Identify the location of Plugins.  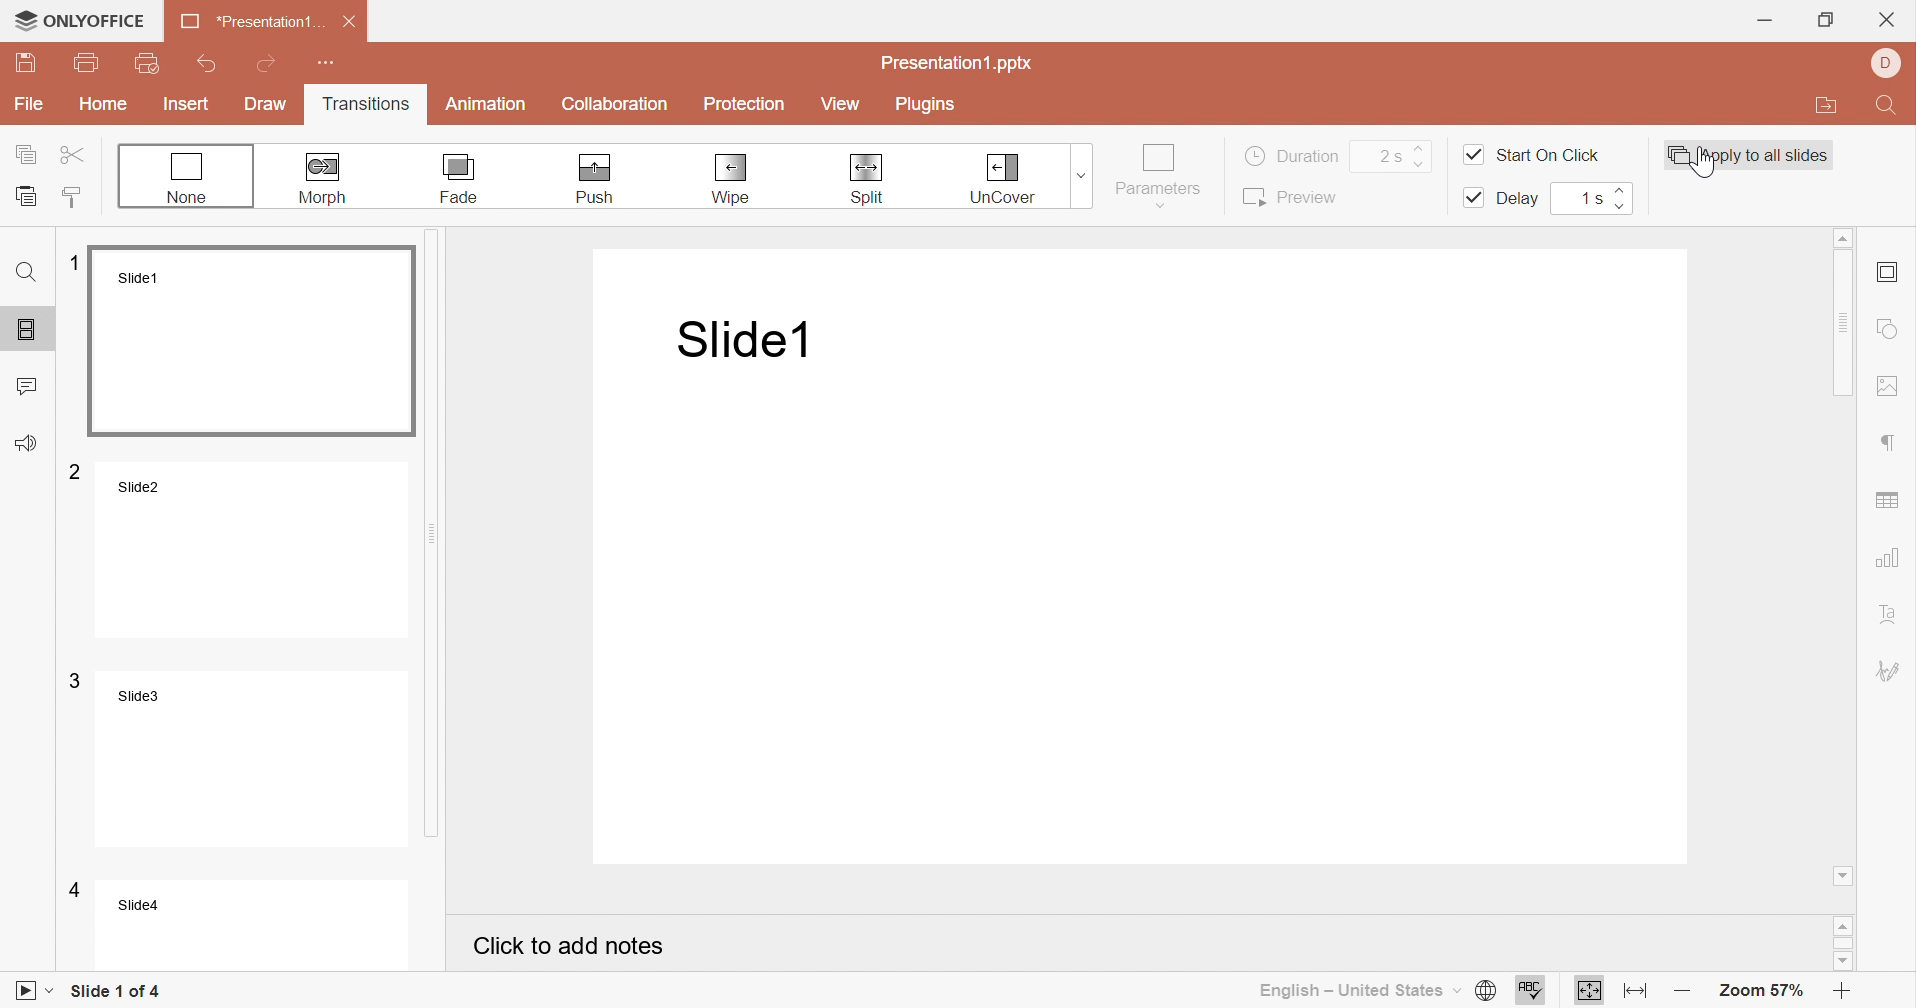
(922, 103).